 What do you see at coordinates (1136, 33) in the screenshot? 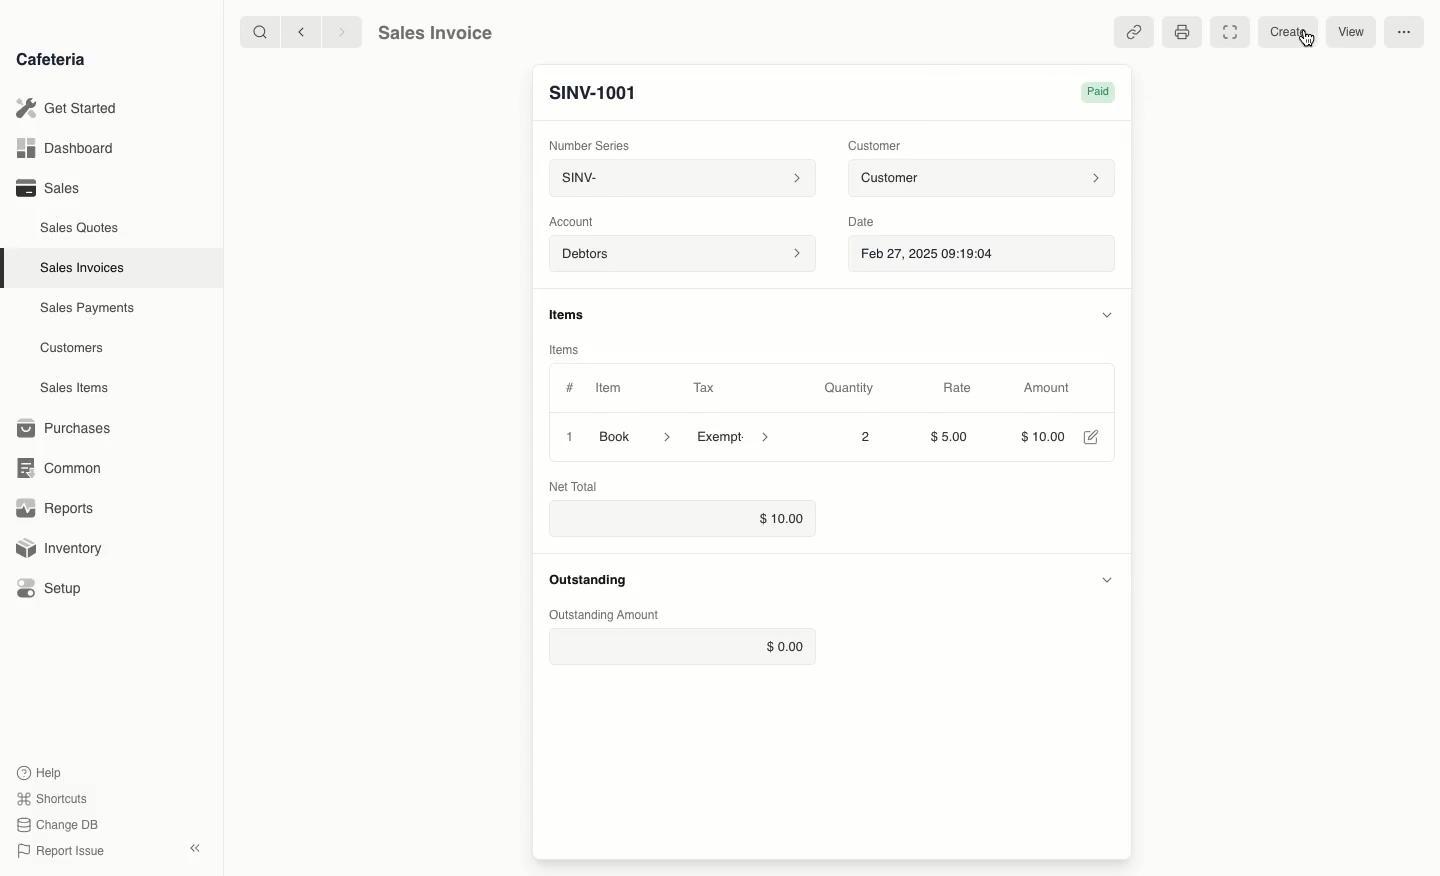
I see `linked entries` at bounding box center [1136, 33].